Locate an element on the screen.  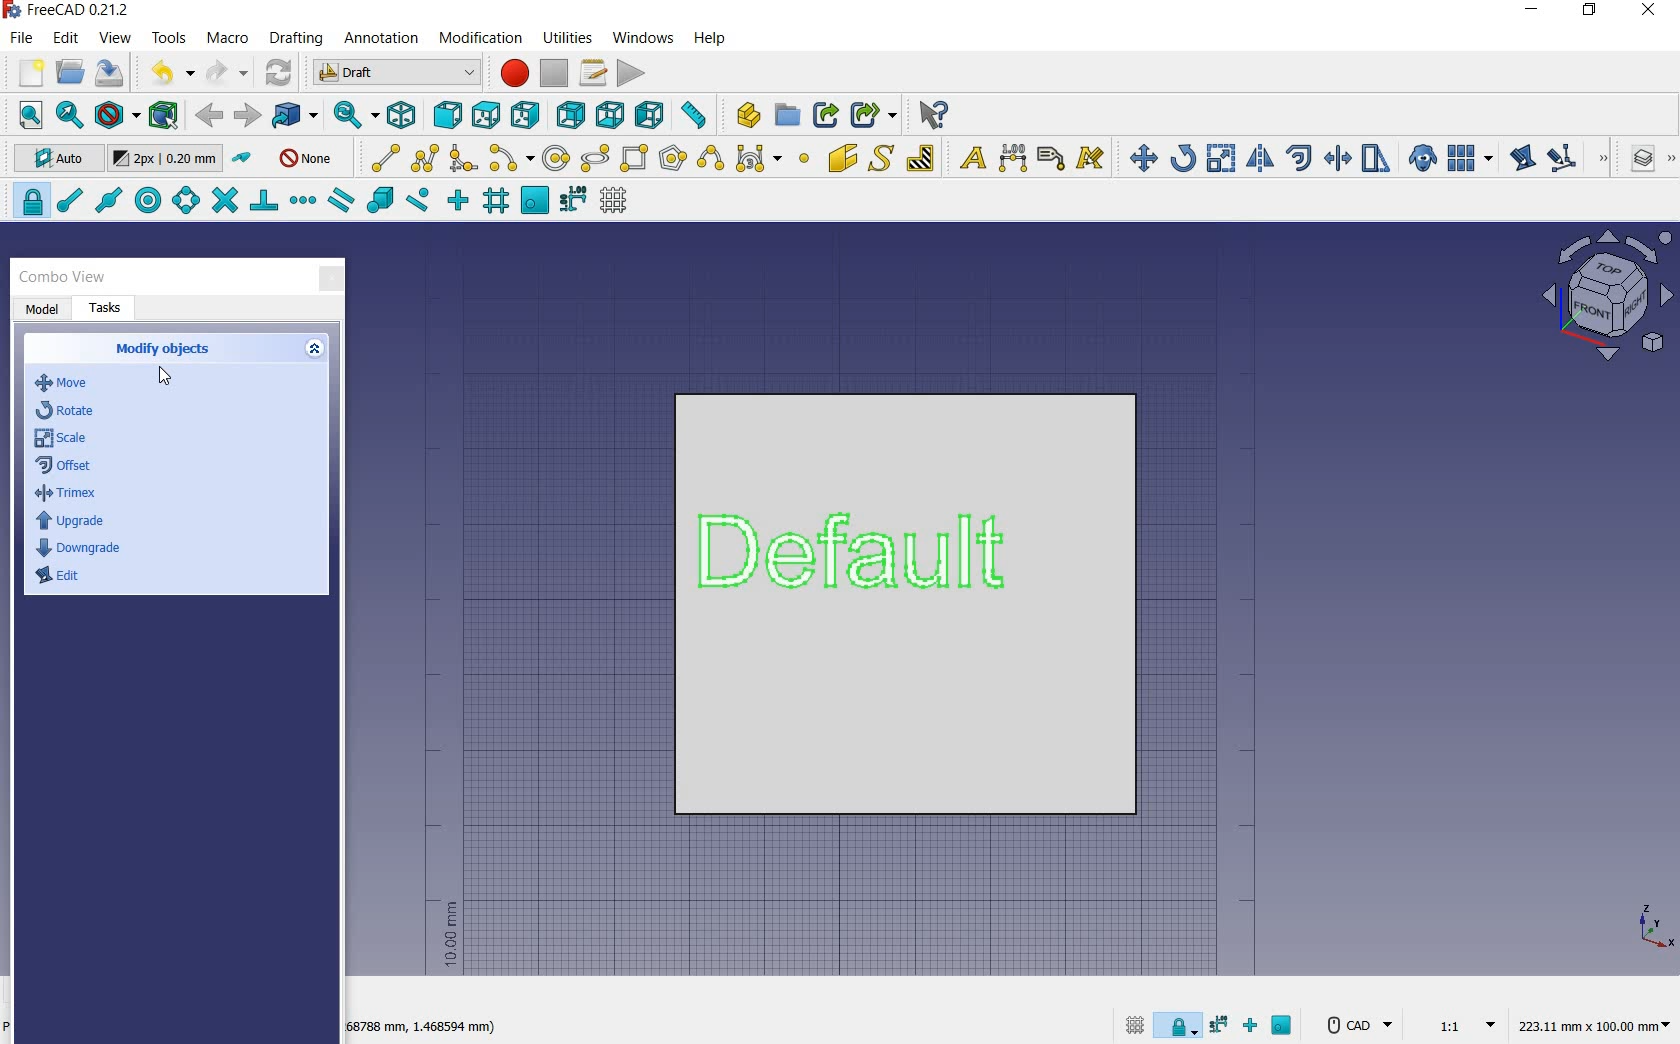
manage layers is located at coordinates (1633, 160).